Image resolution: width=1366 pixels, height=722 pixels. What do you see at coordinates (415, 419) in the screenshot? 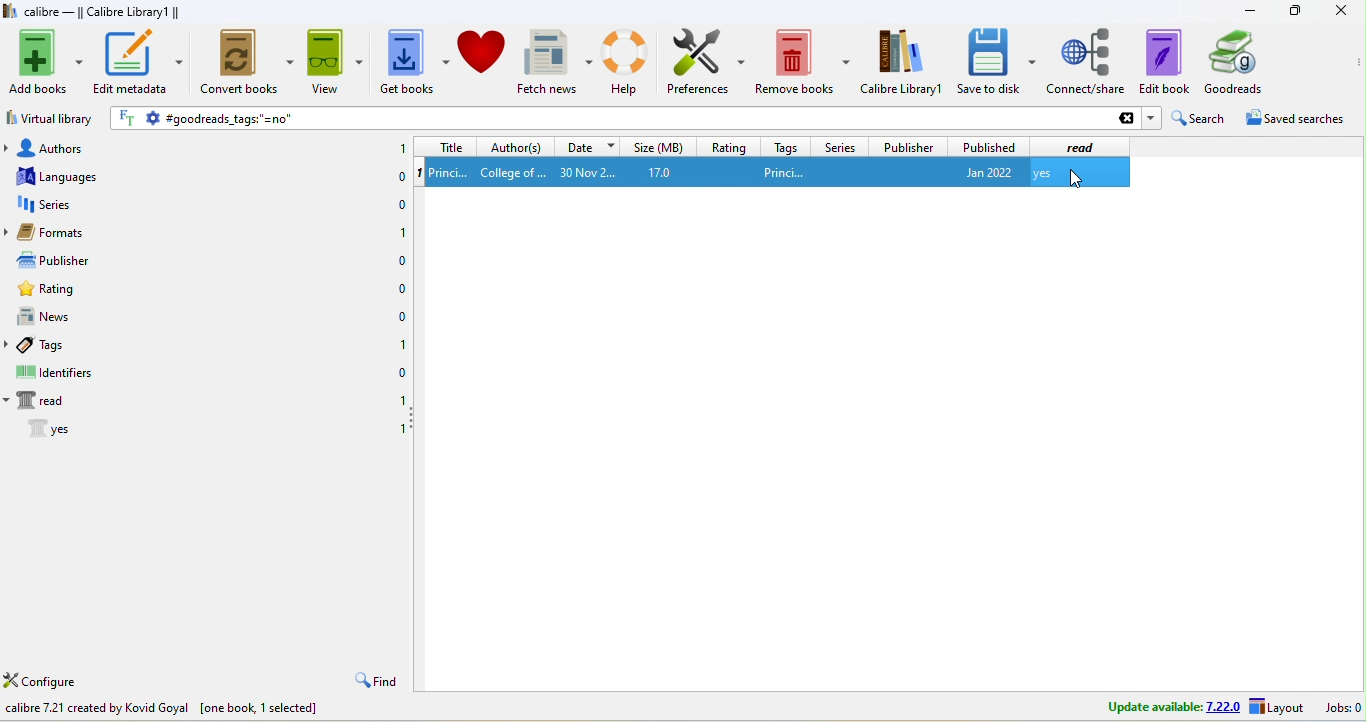
I see `drag to collapse` at bounding box center [415, 419].